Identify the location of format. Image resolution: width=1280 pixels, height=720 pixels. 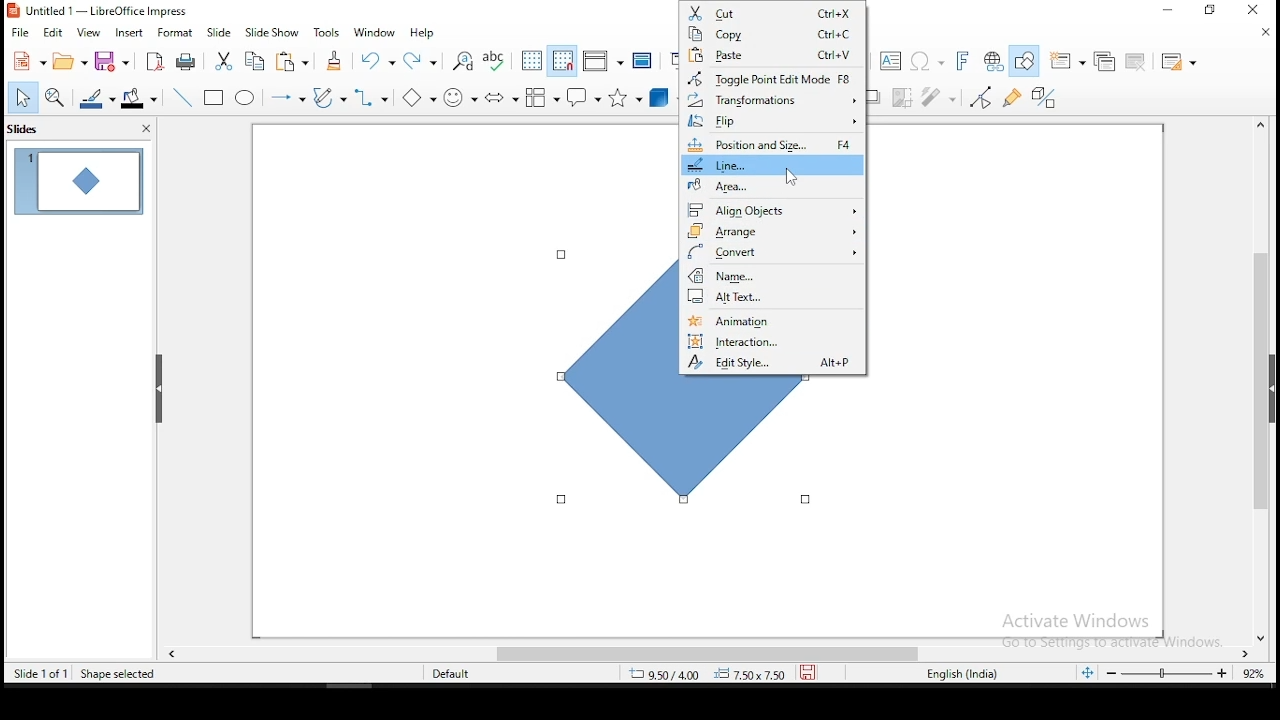
(179, 31).